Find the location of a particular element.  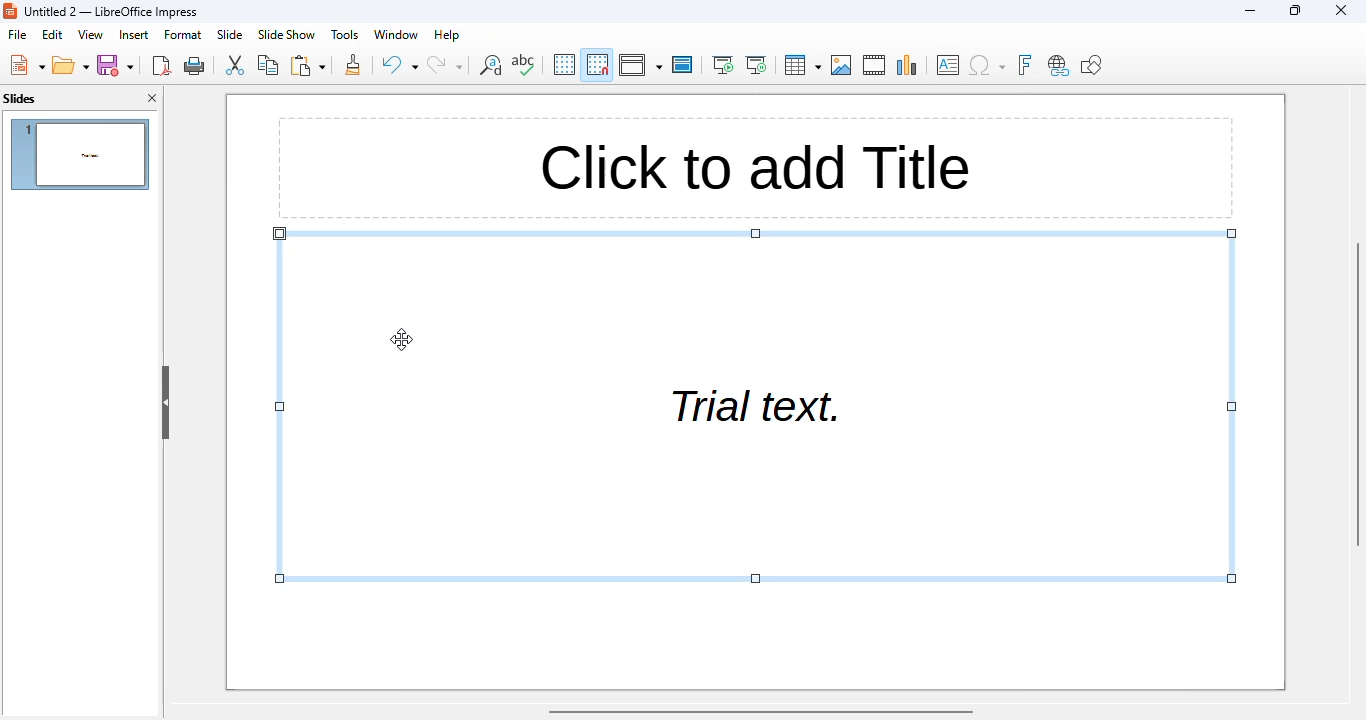

help is located at coordinates (447, 35).